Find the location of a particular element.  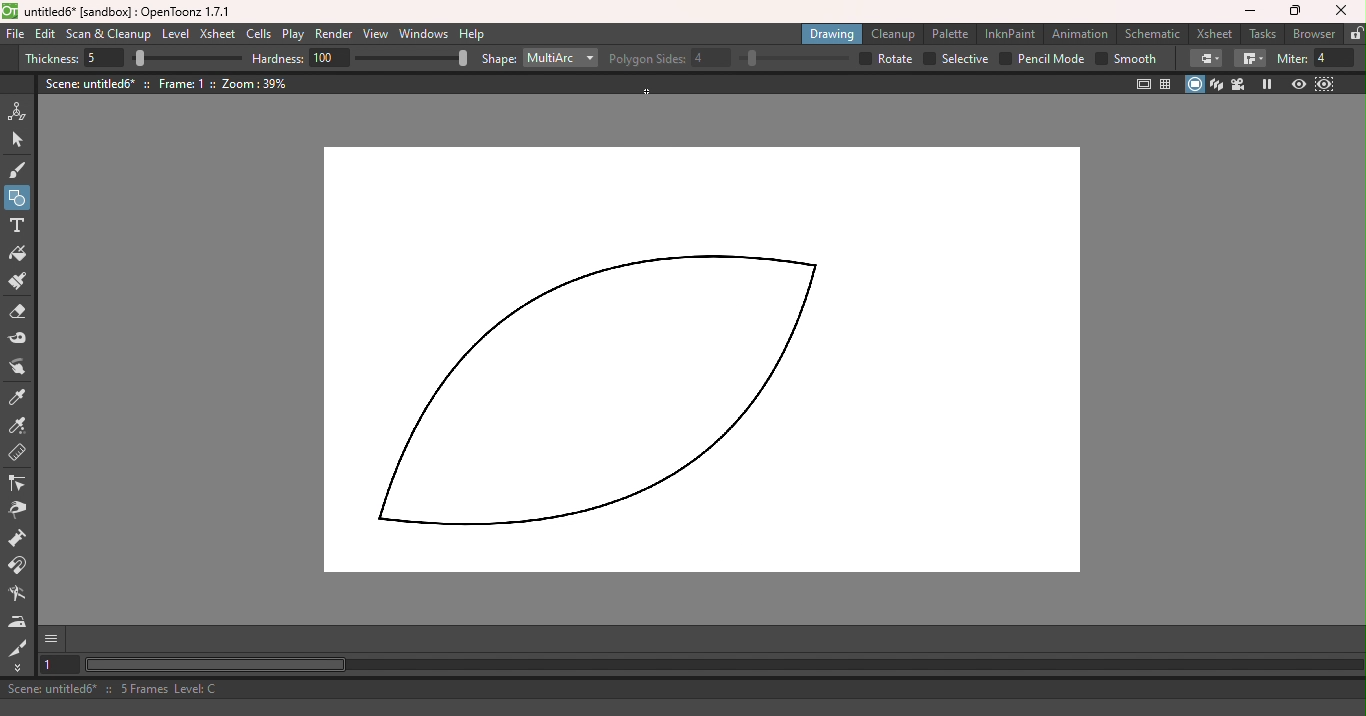

Camera stand view is located at coordinates (1195, 84).